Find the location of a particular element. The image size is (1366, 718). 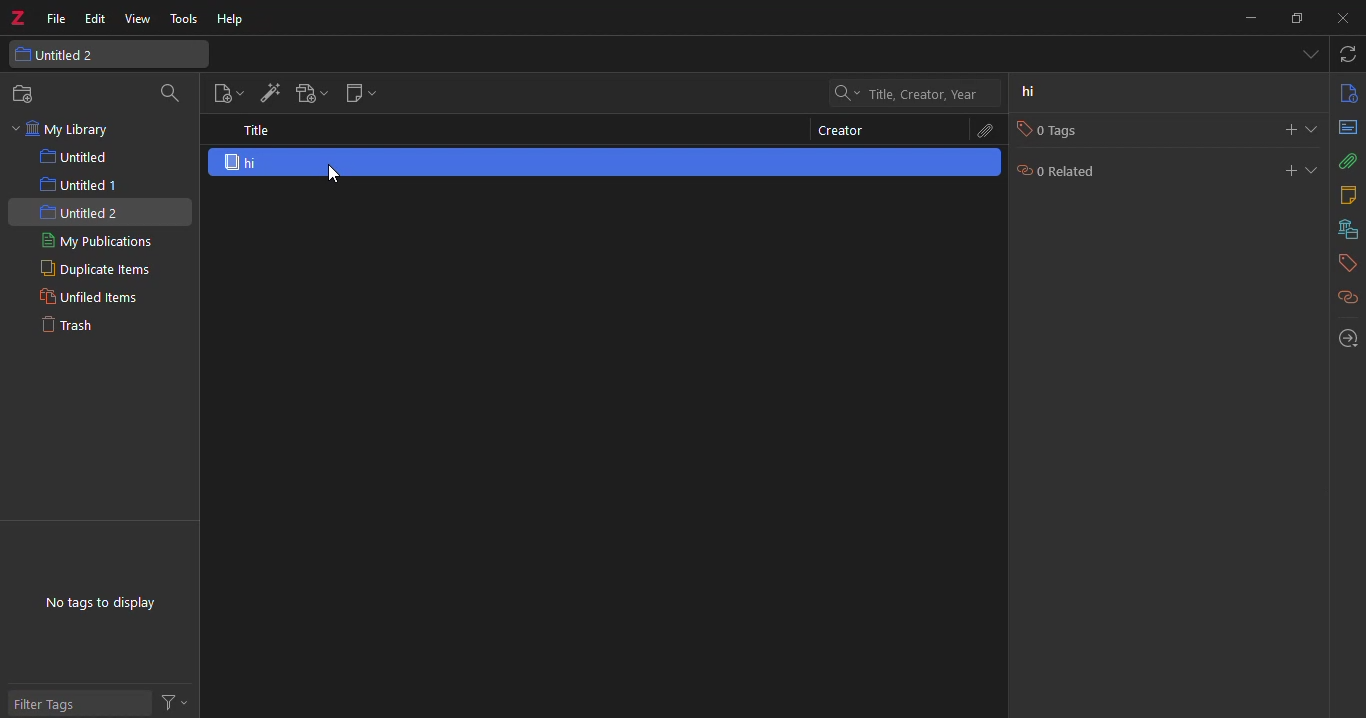

no tags to display is located at coordinates (100, 604).